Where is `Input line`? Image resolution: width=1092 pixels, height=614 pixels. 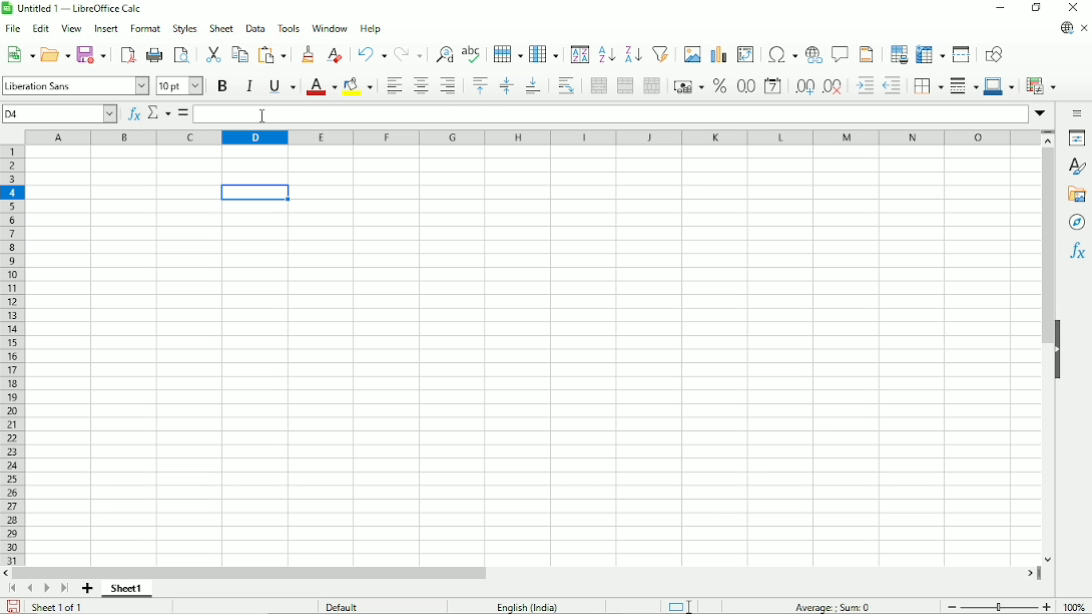 Input line is located at coordinates (611, 114).